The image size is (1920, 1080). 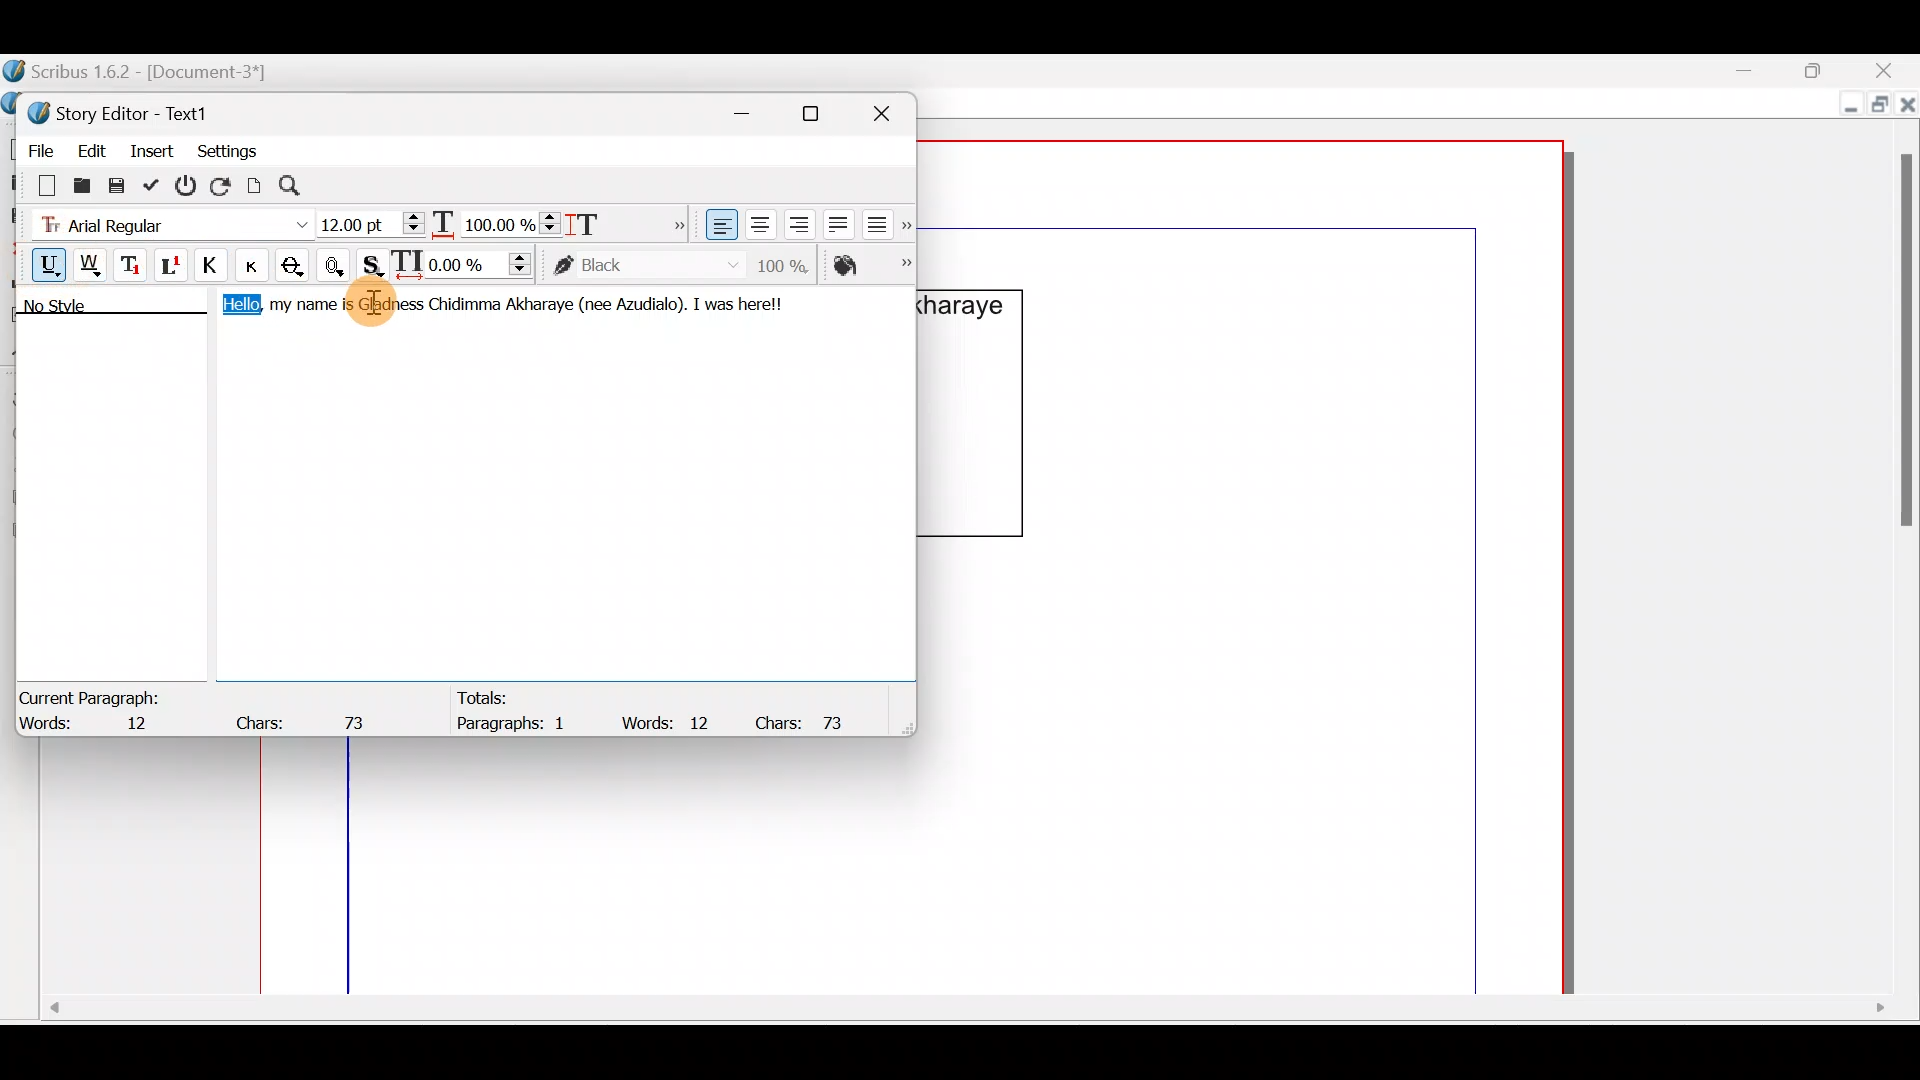 What do you see at coordinates (301, 186) in the screenshot?
I see `Search/replace` at bounding box center [301, 186].